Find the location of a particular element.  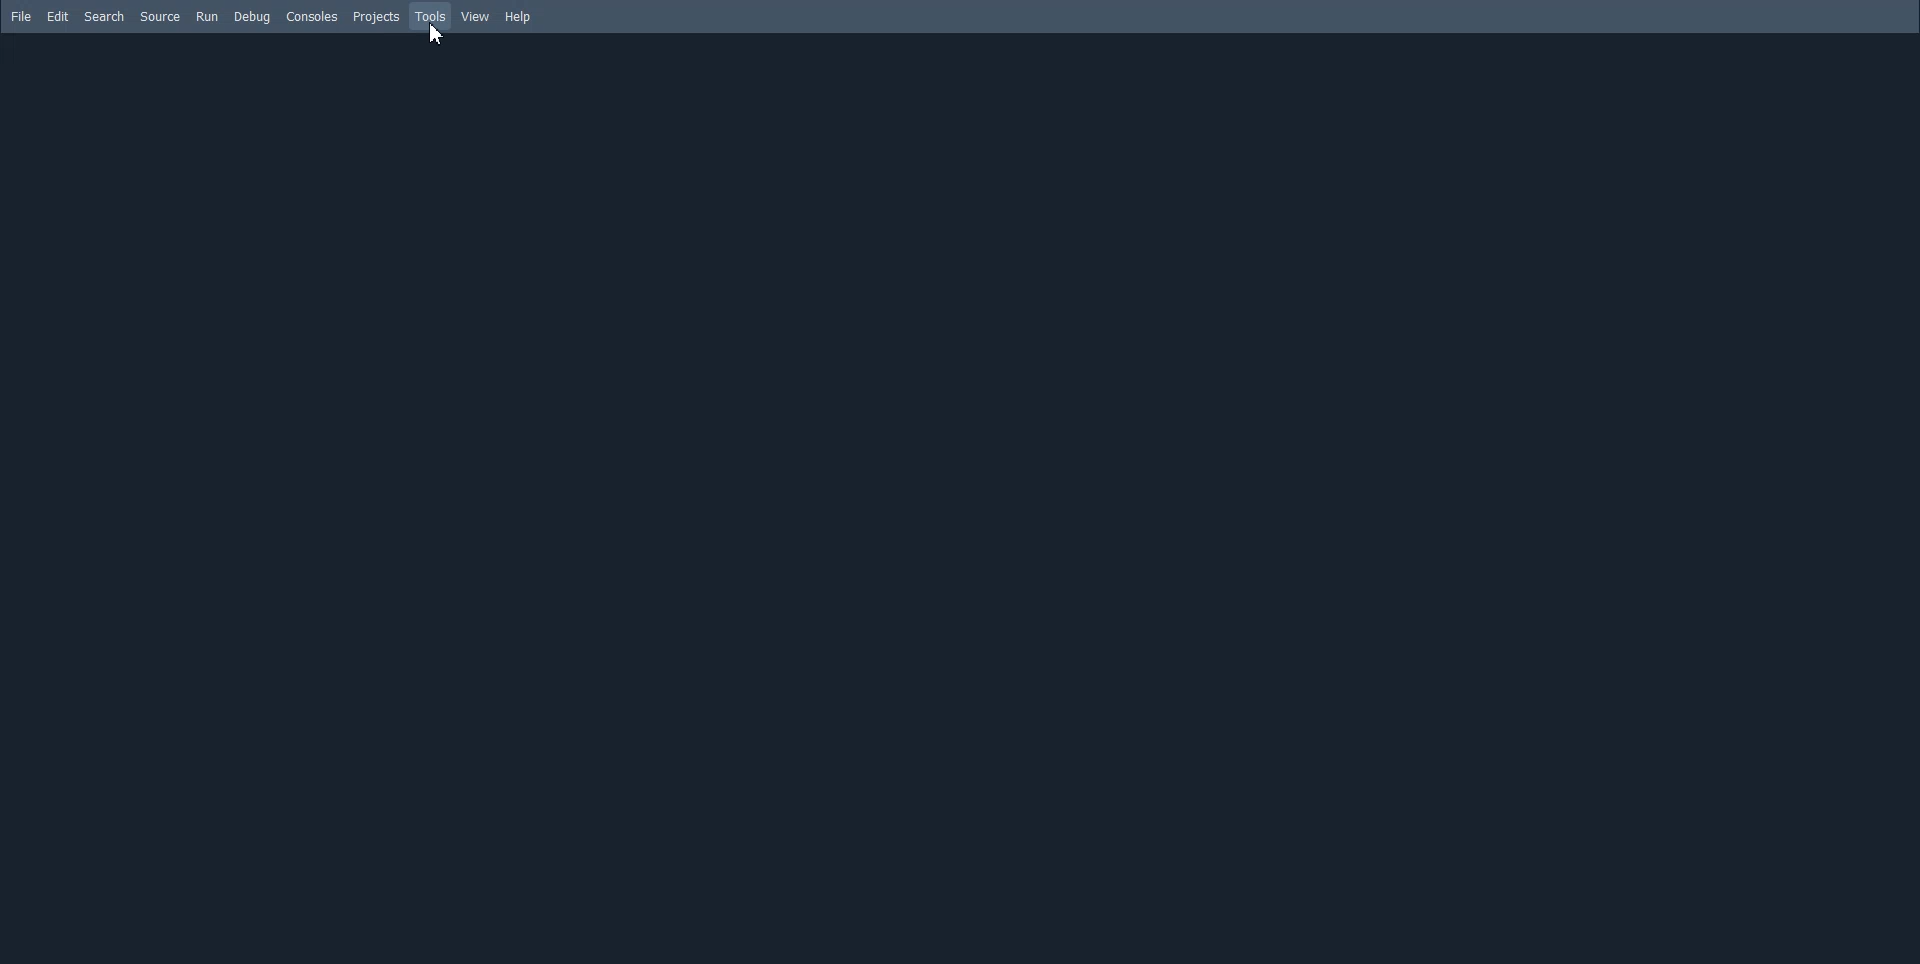

Projects is located at coordinates (375, 17).